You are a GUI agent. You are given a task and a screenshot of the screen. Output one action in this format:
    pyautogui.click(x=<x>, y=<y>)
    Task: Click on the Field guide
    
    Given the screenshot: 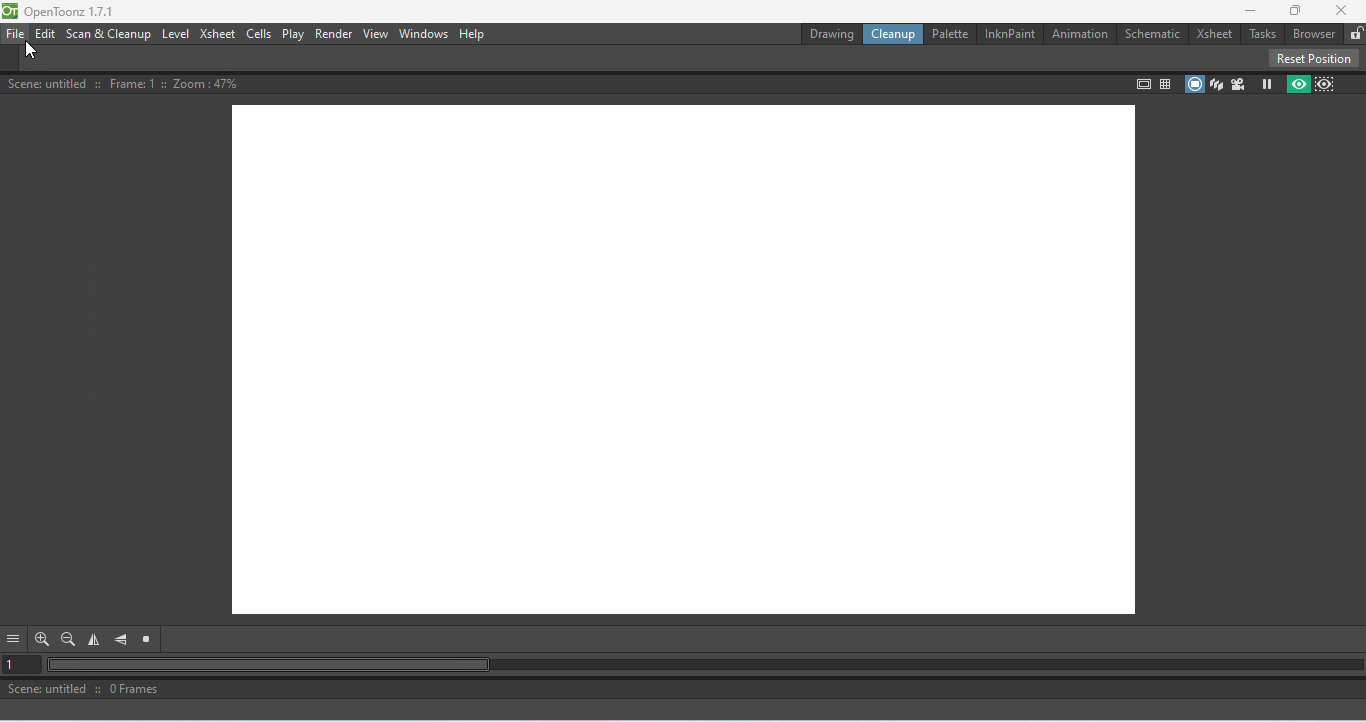 What is the action you would take?
    pyautogui.click(x=1166, y=83)
    